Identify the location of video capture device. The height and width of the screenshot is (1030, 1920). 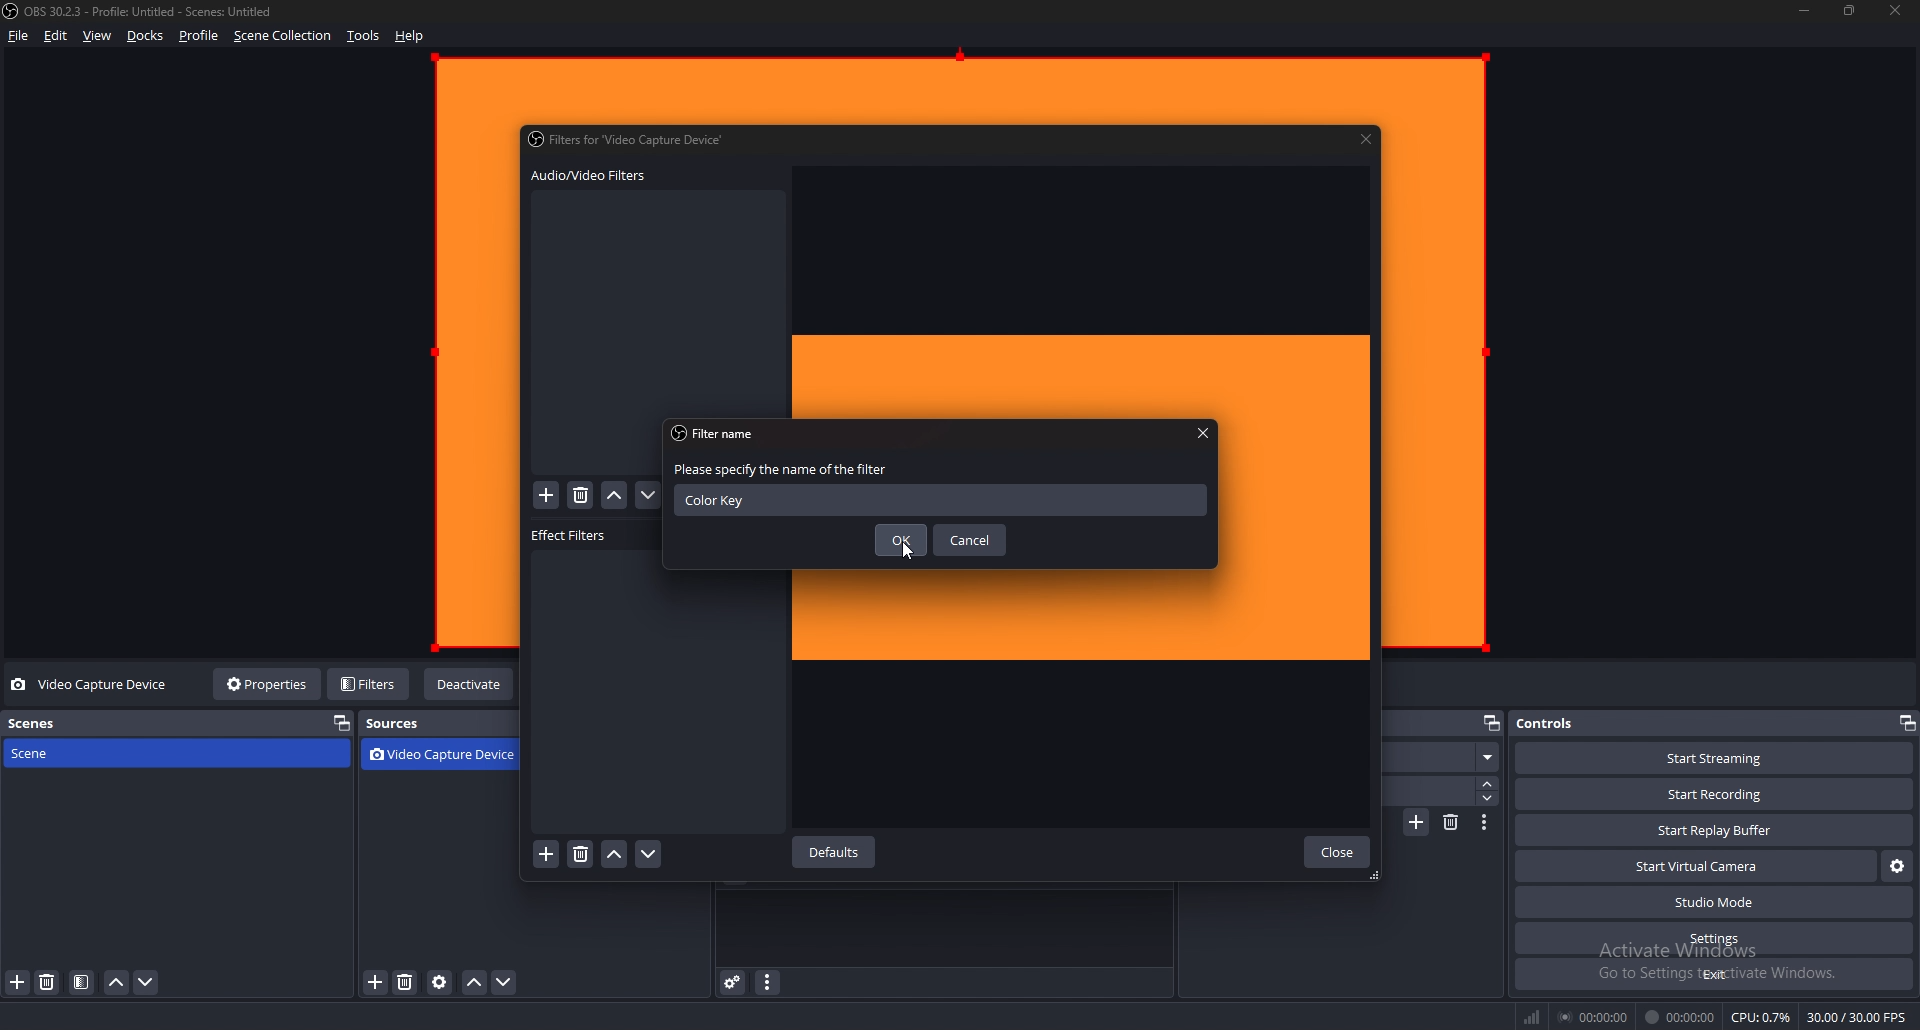
(92, 685).